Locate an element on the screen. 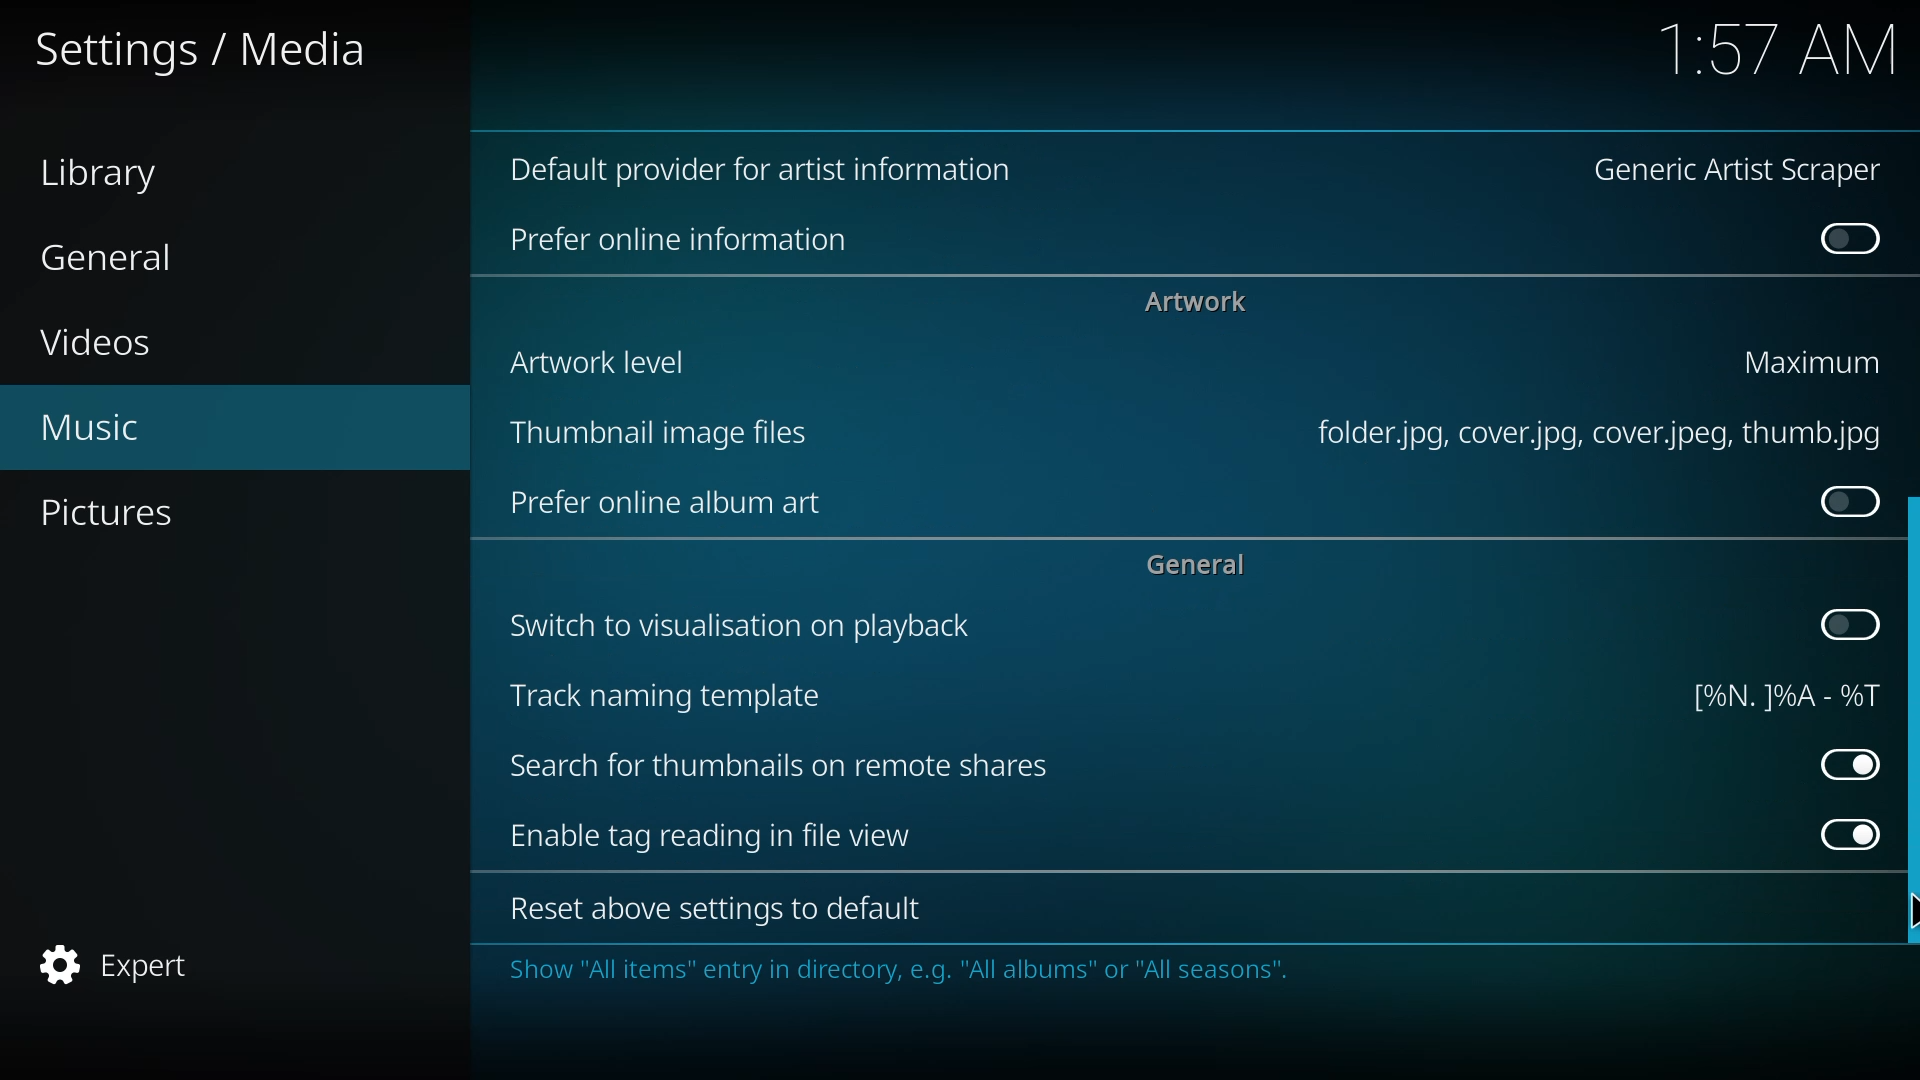  thumbnail image file is located at coordinates (650, 433).